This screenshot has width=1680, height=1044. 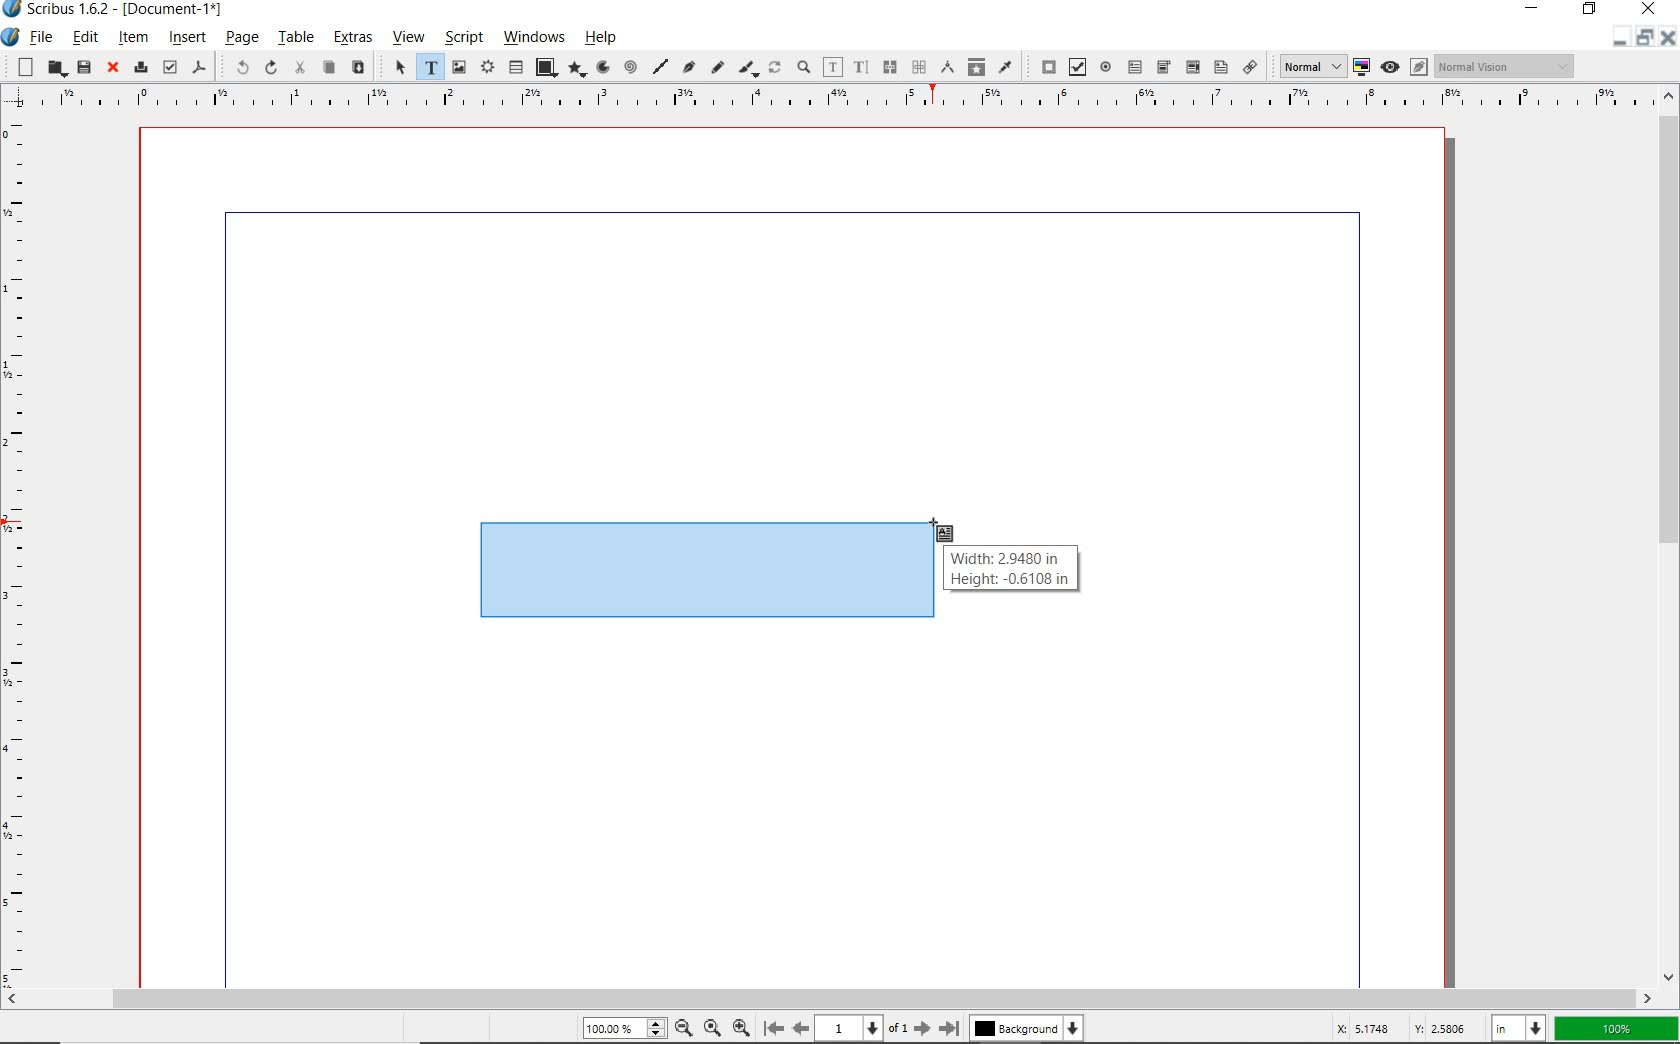 What do you see at coordinates (1536, 10) in the screenshot?
I see `minimize` at bounding box center [1536, 10].